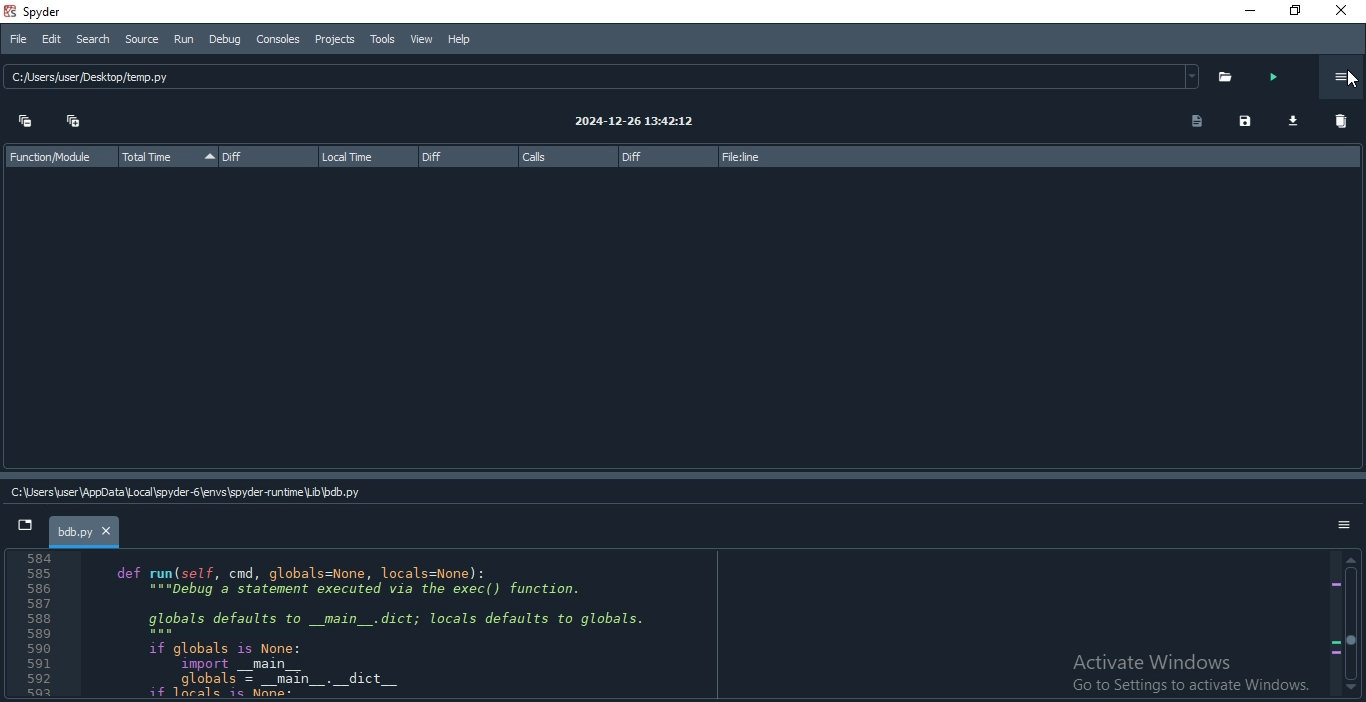 This screenshot has height=702, width=1366. I want to click on Consoles, so click(277, 39).